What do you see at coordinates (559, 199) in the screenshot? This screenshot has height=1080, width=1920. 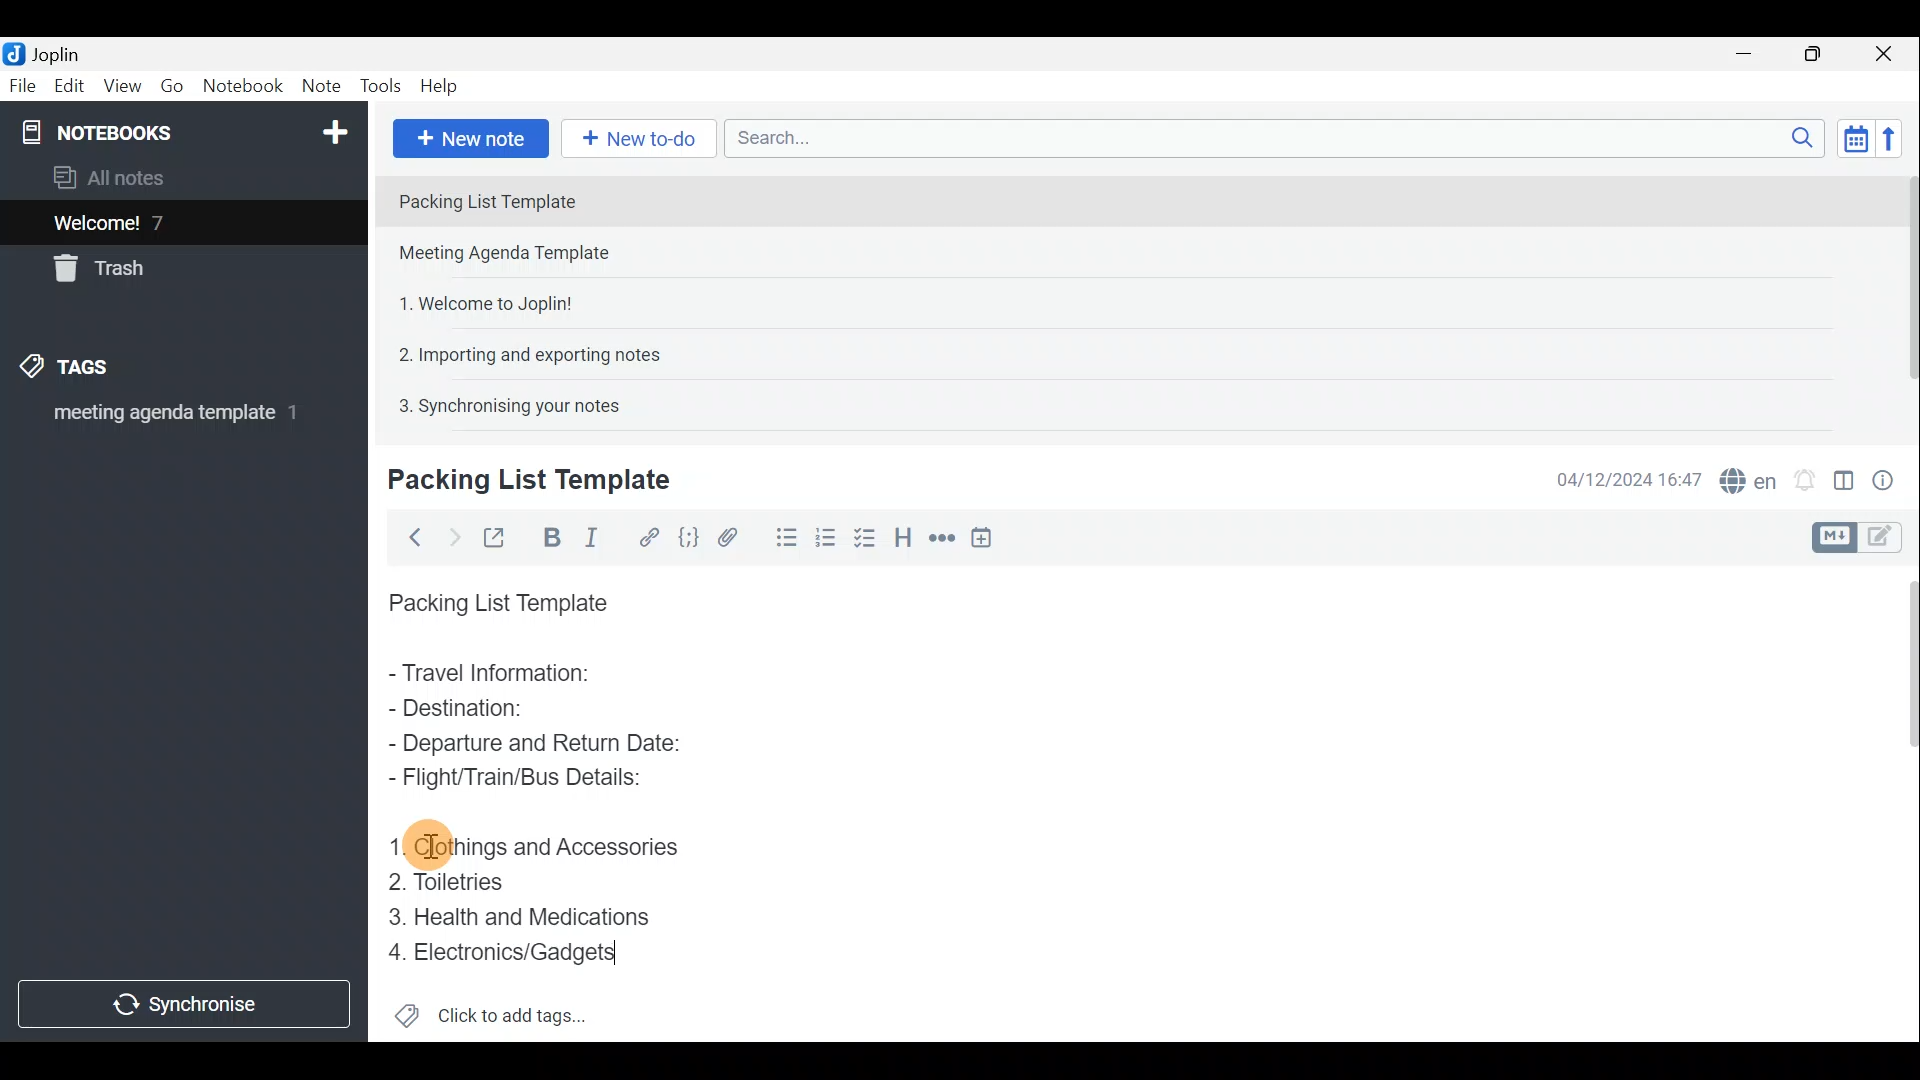 I see `Note 1` at bounding box center [559, 199].